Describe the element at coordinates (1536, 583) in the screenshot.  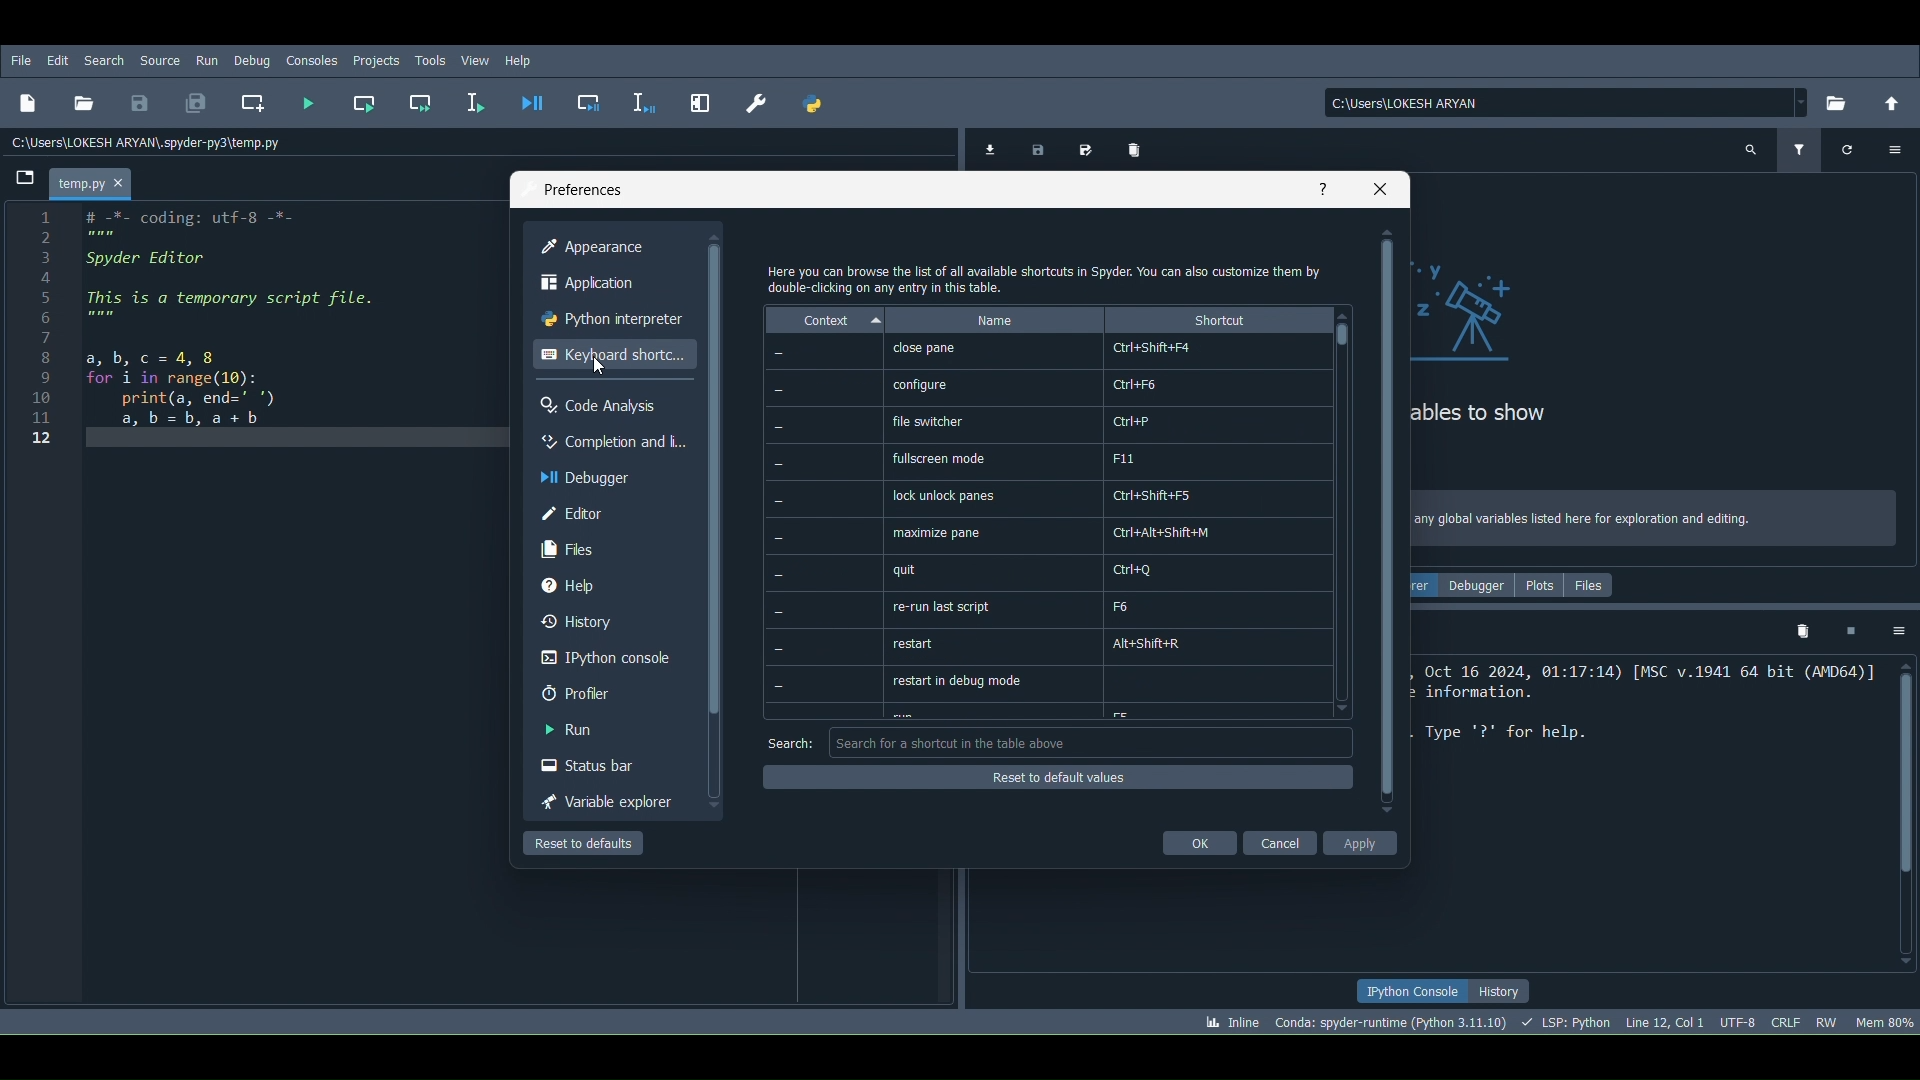
I see `Plots` at that location.